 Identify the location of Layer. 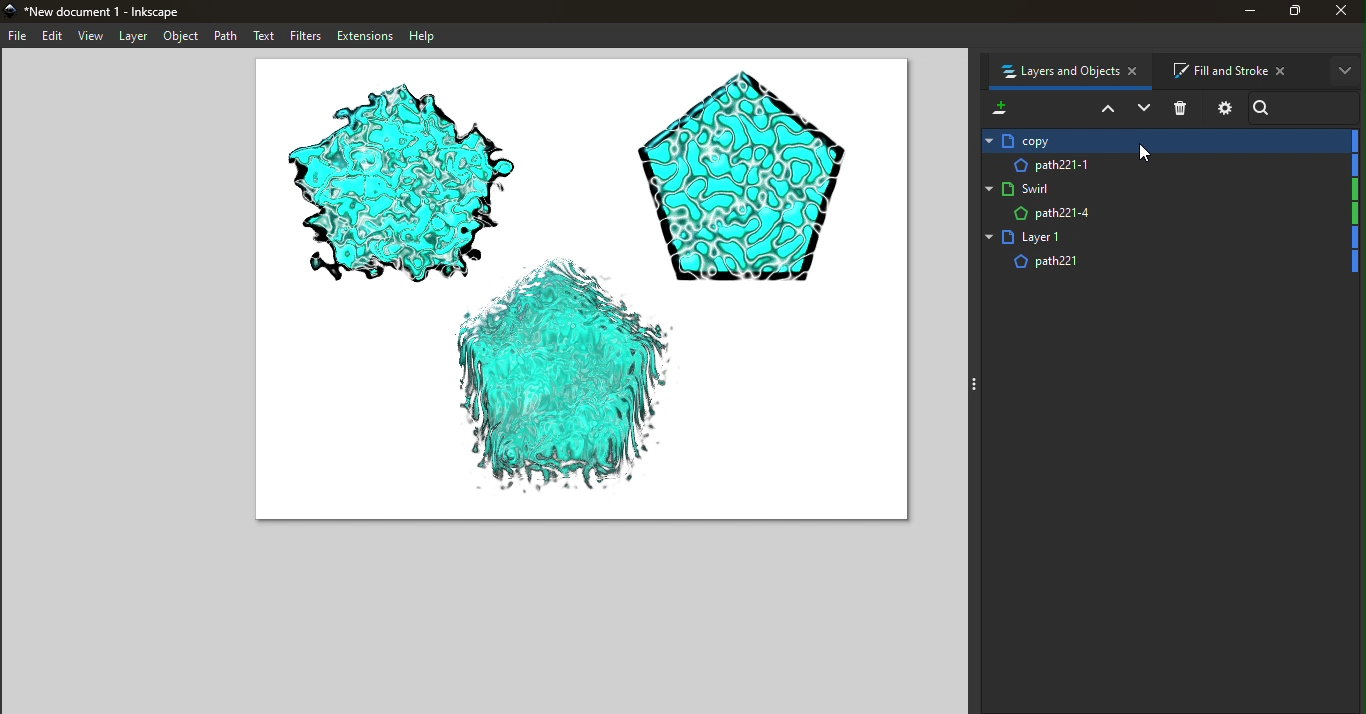
(1175, 165).